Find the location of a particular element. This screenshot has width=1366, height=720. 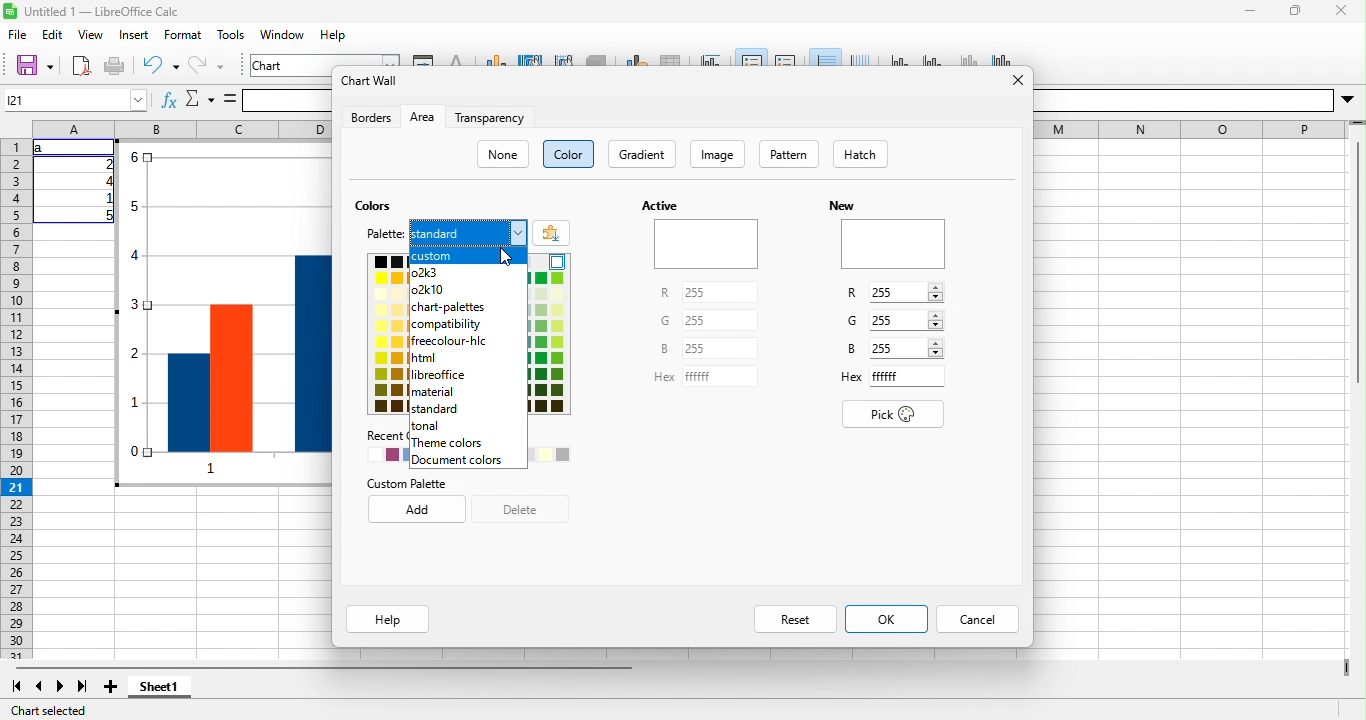

next sheet is located at coordinates (60, 686).